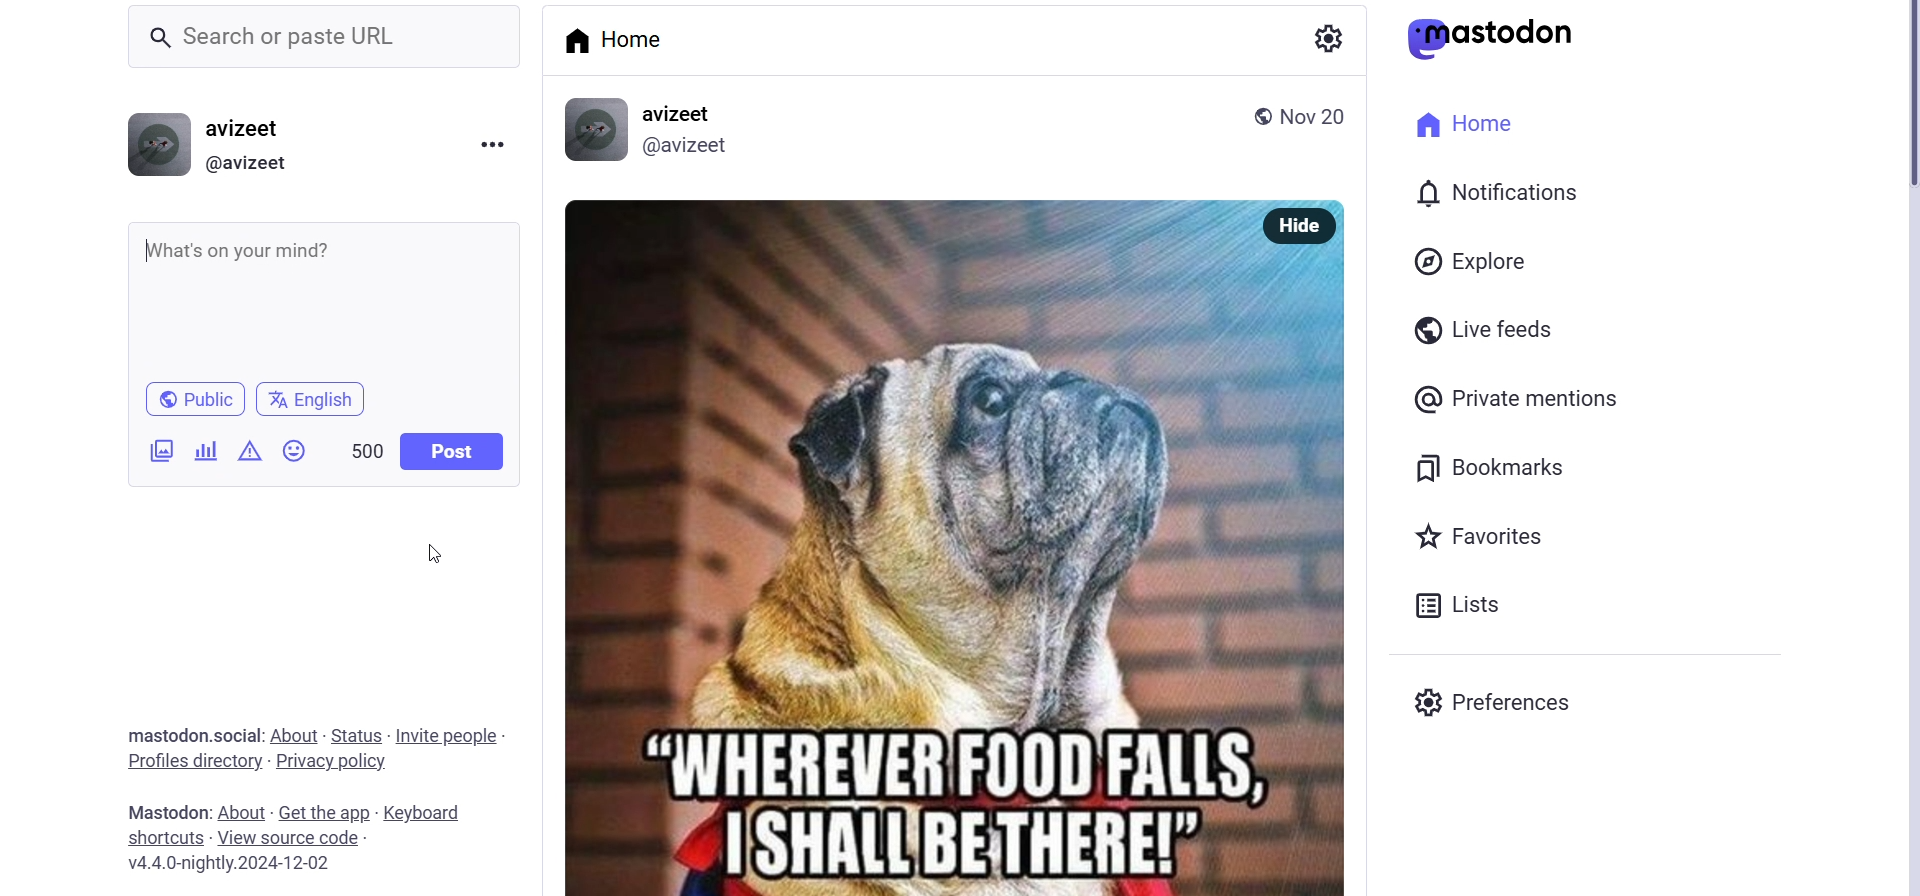 Image resolution: width=1920 pixels, height=896 pixels. What do you see at coordinates (204, 451) in the screenshot?
I see `add poll` at bounding box center [204, 451].